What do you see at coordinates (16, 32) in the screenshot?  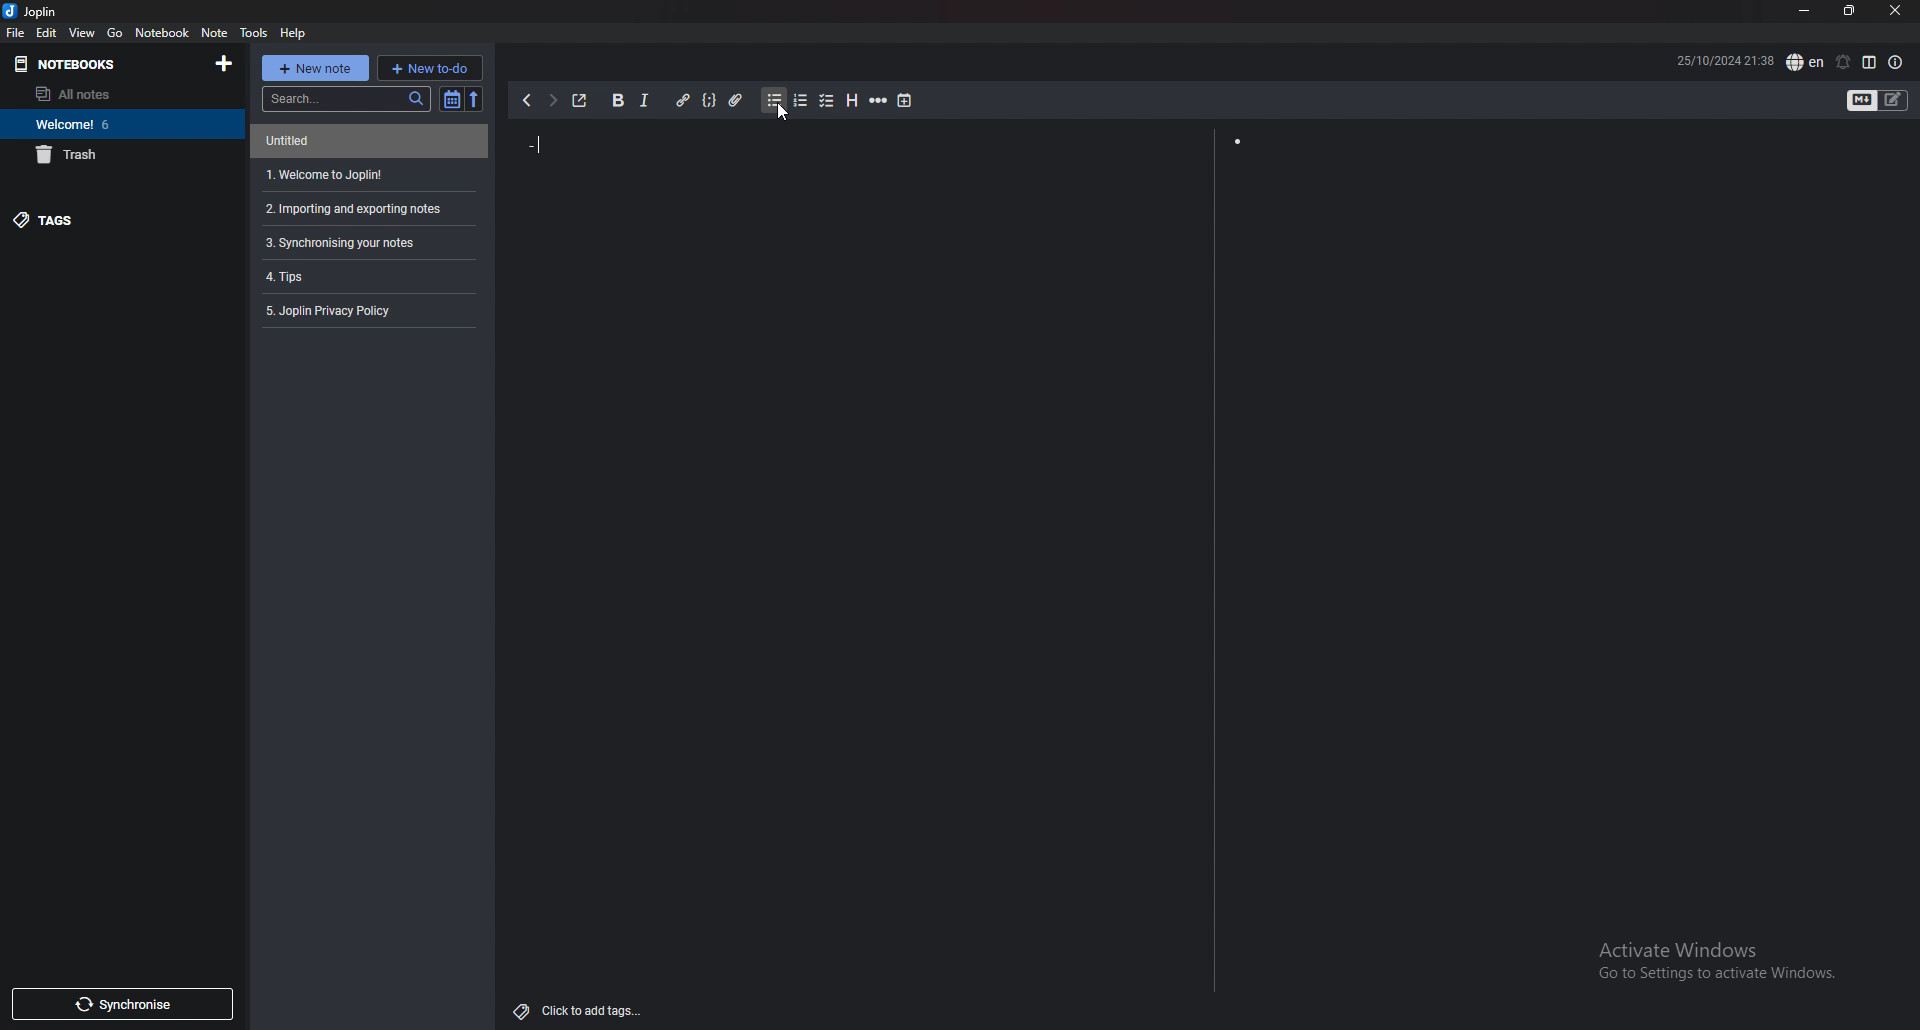 I see `File` at bounding box center [16, 32].